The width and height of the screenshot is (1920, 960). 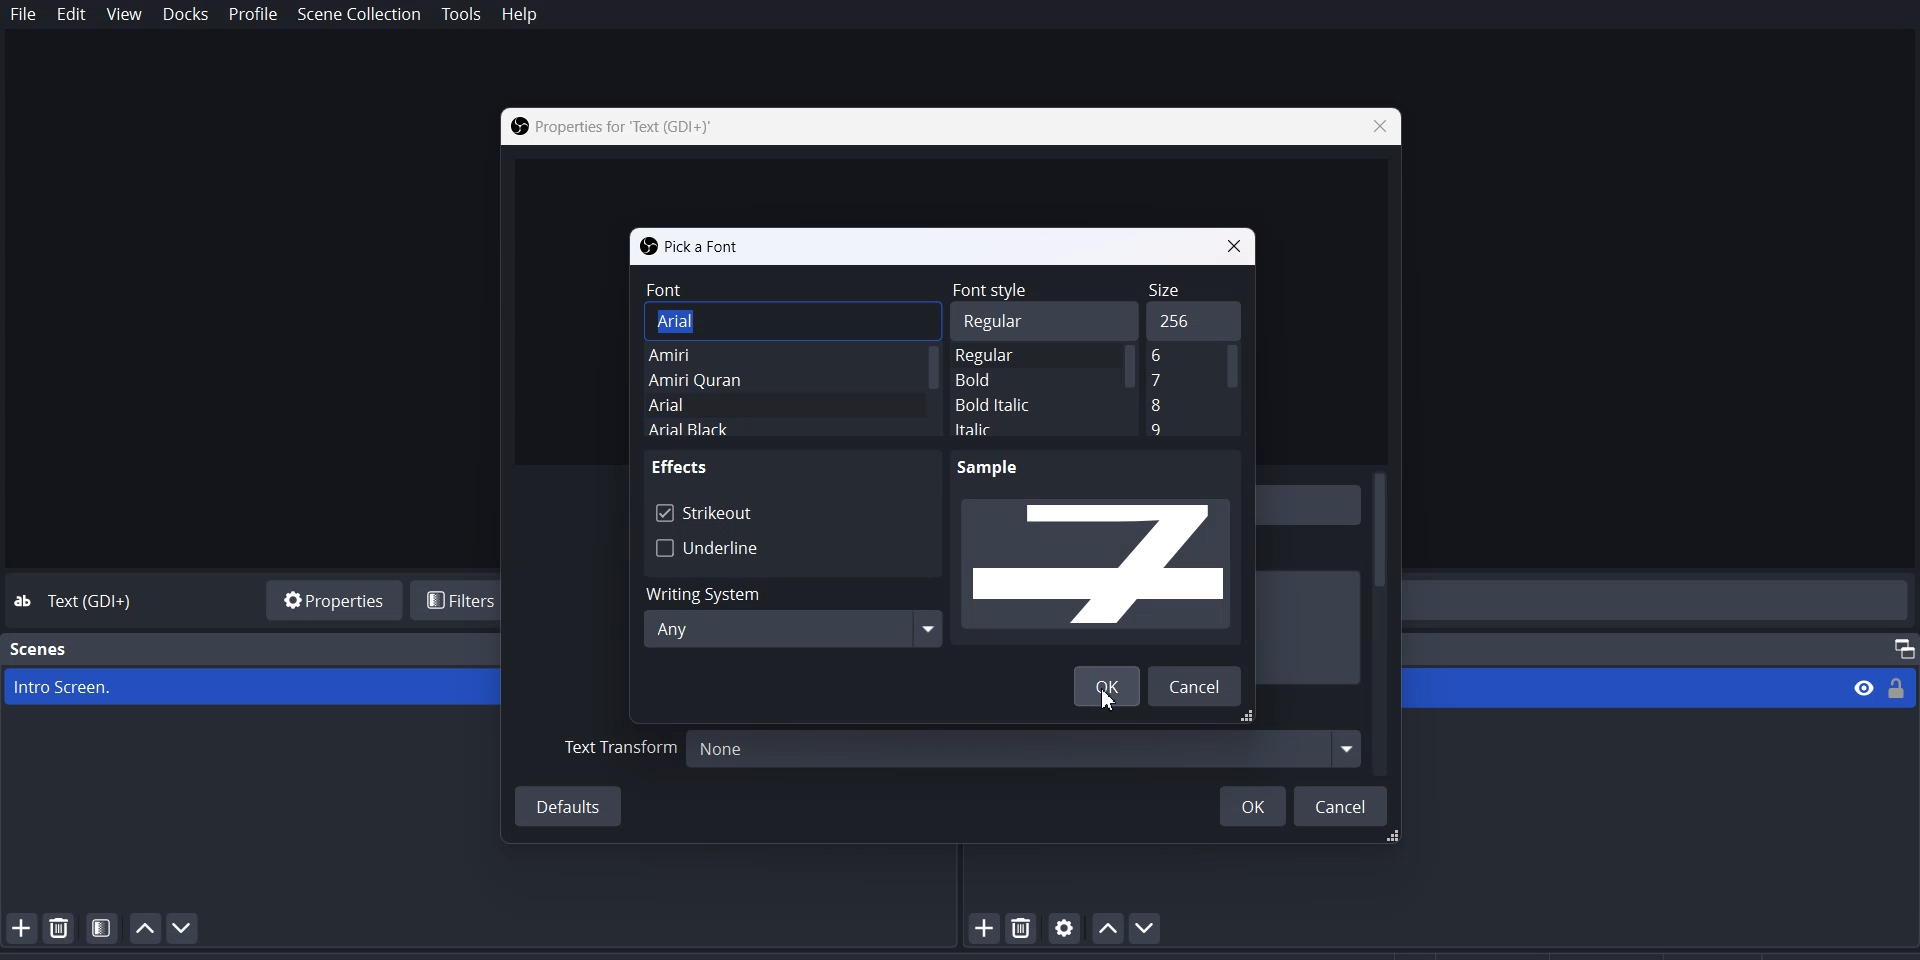 What do you see at coordinates (1106, 686) in the screenshot?
I see `OK` at bounding box center [1106, 686].